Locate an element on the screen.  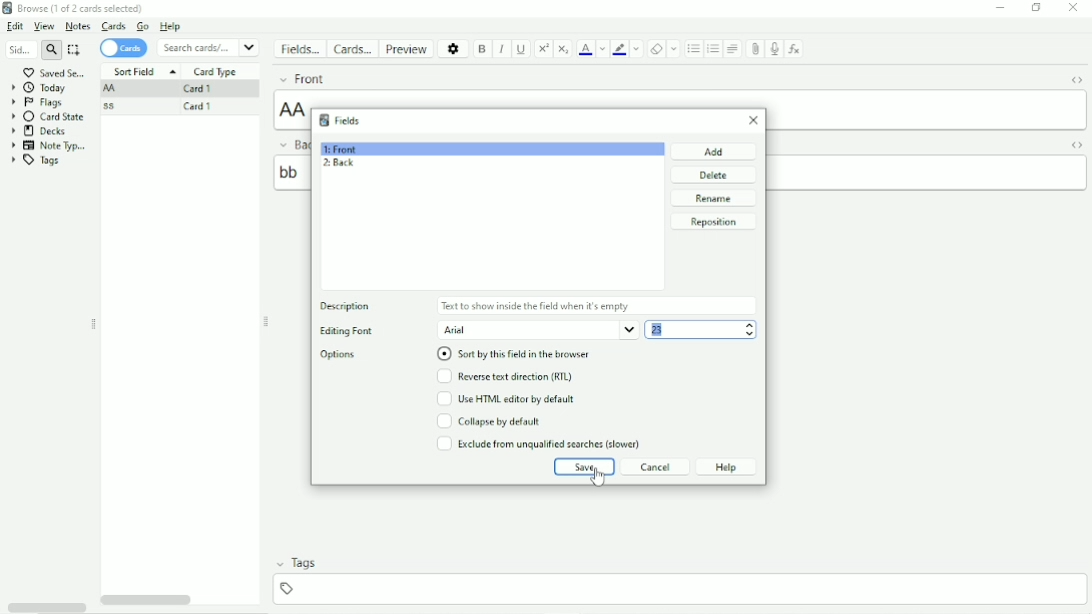
Notes is located at coordinates (77, 26).